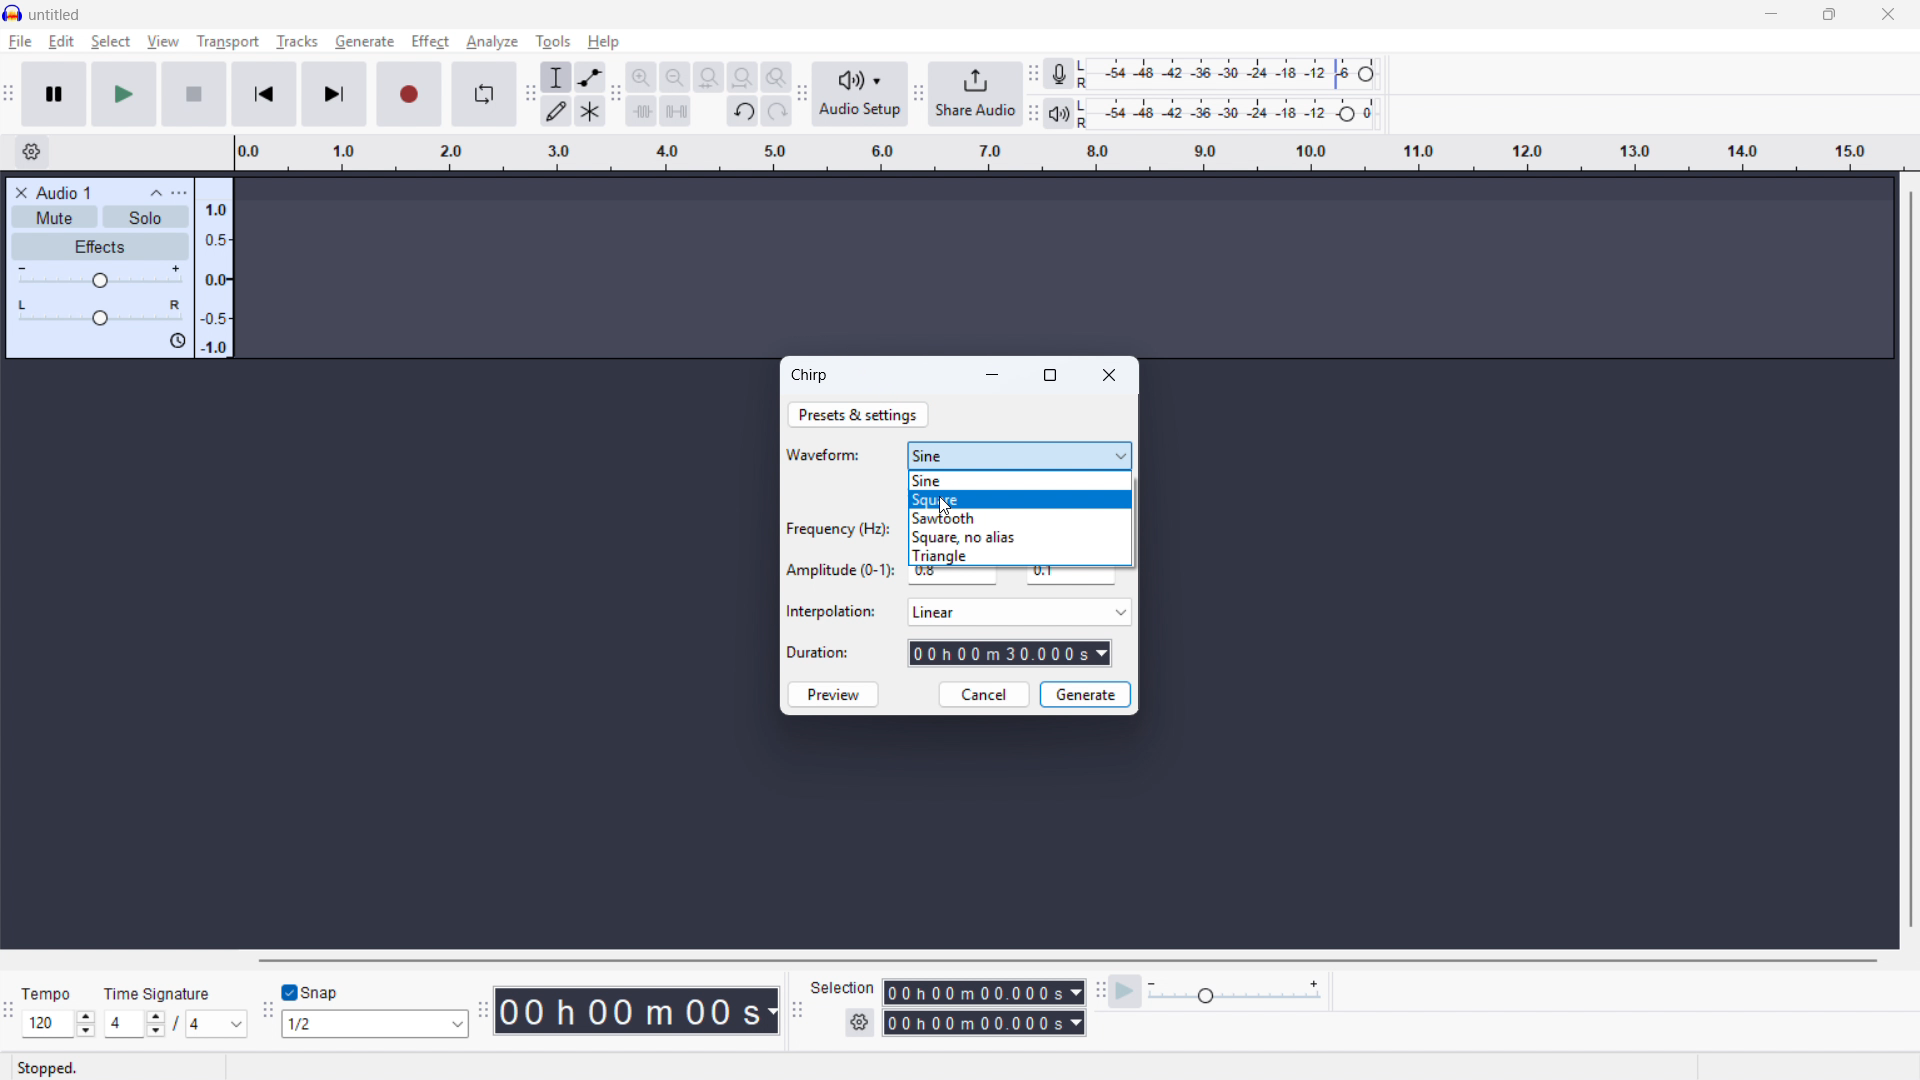 This screenshot has width=1920, height=1080. What do you see at coordinates (993, 375) in the screenshot?
I see `minimise ` at bounding box center [993, 375].